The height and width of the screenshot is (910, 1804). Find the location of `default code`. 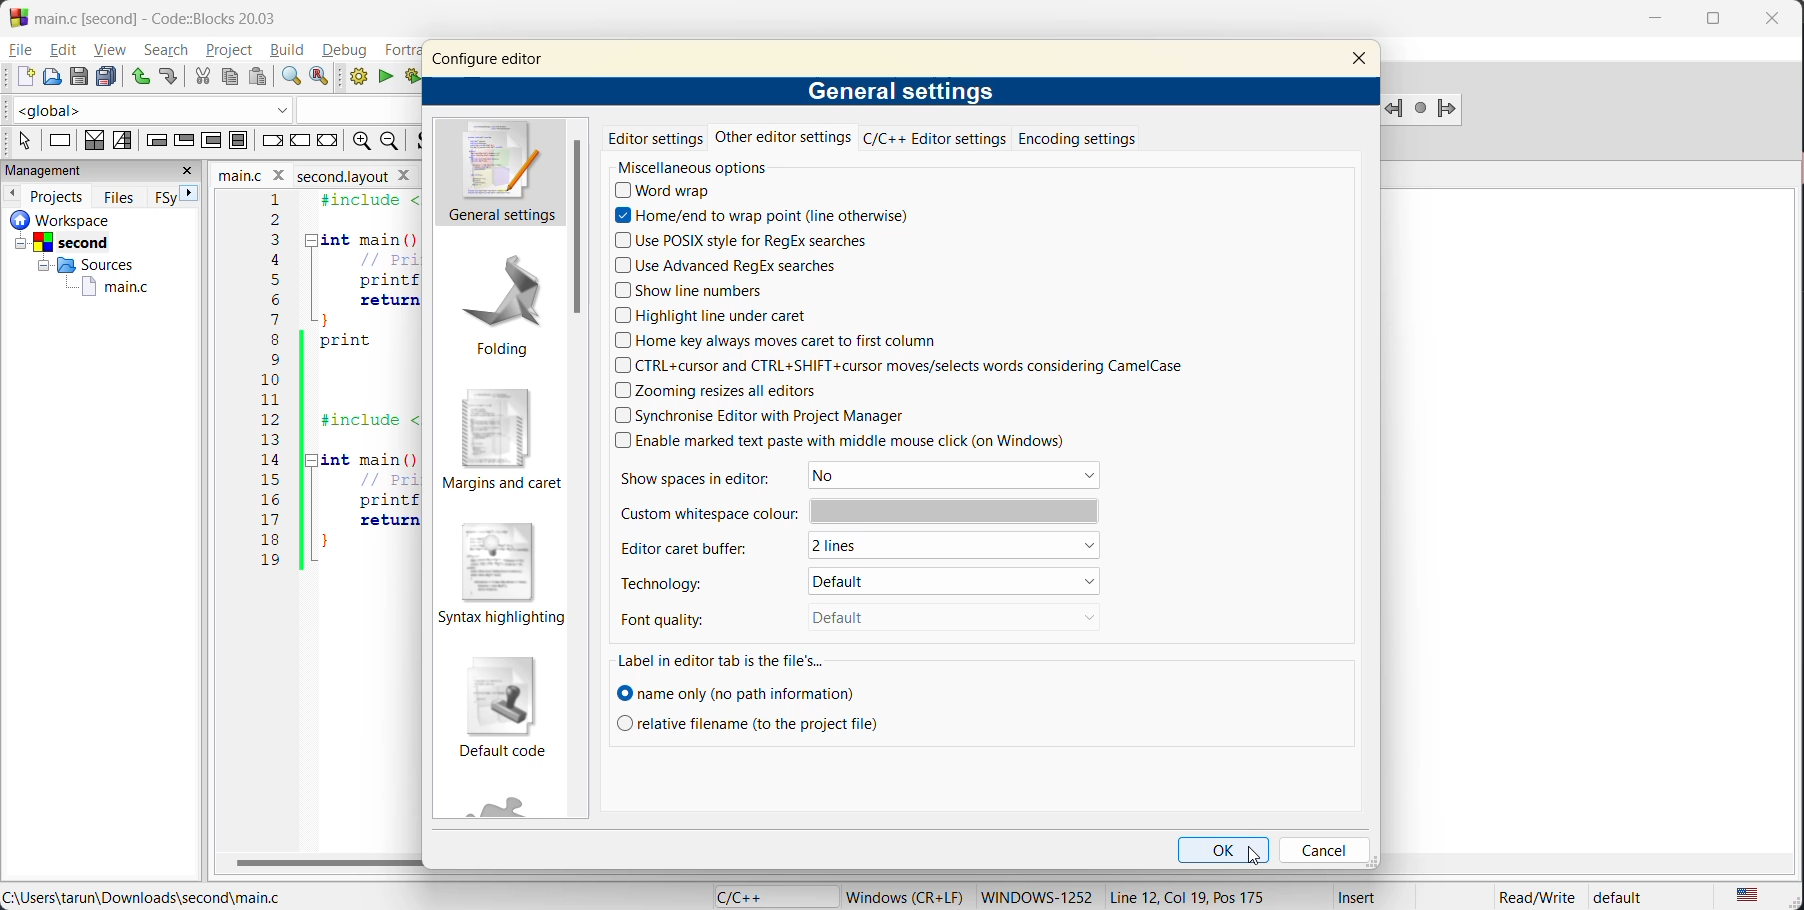

default code is located at coordinates (505, 708).